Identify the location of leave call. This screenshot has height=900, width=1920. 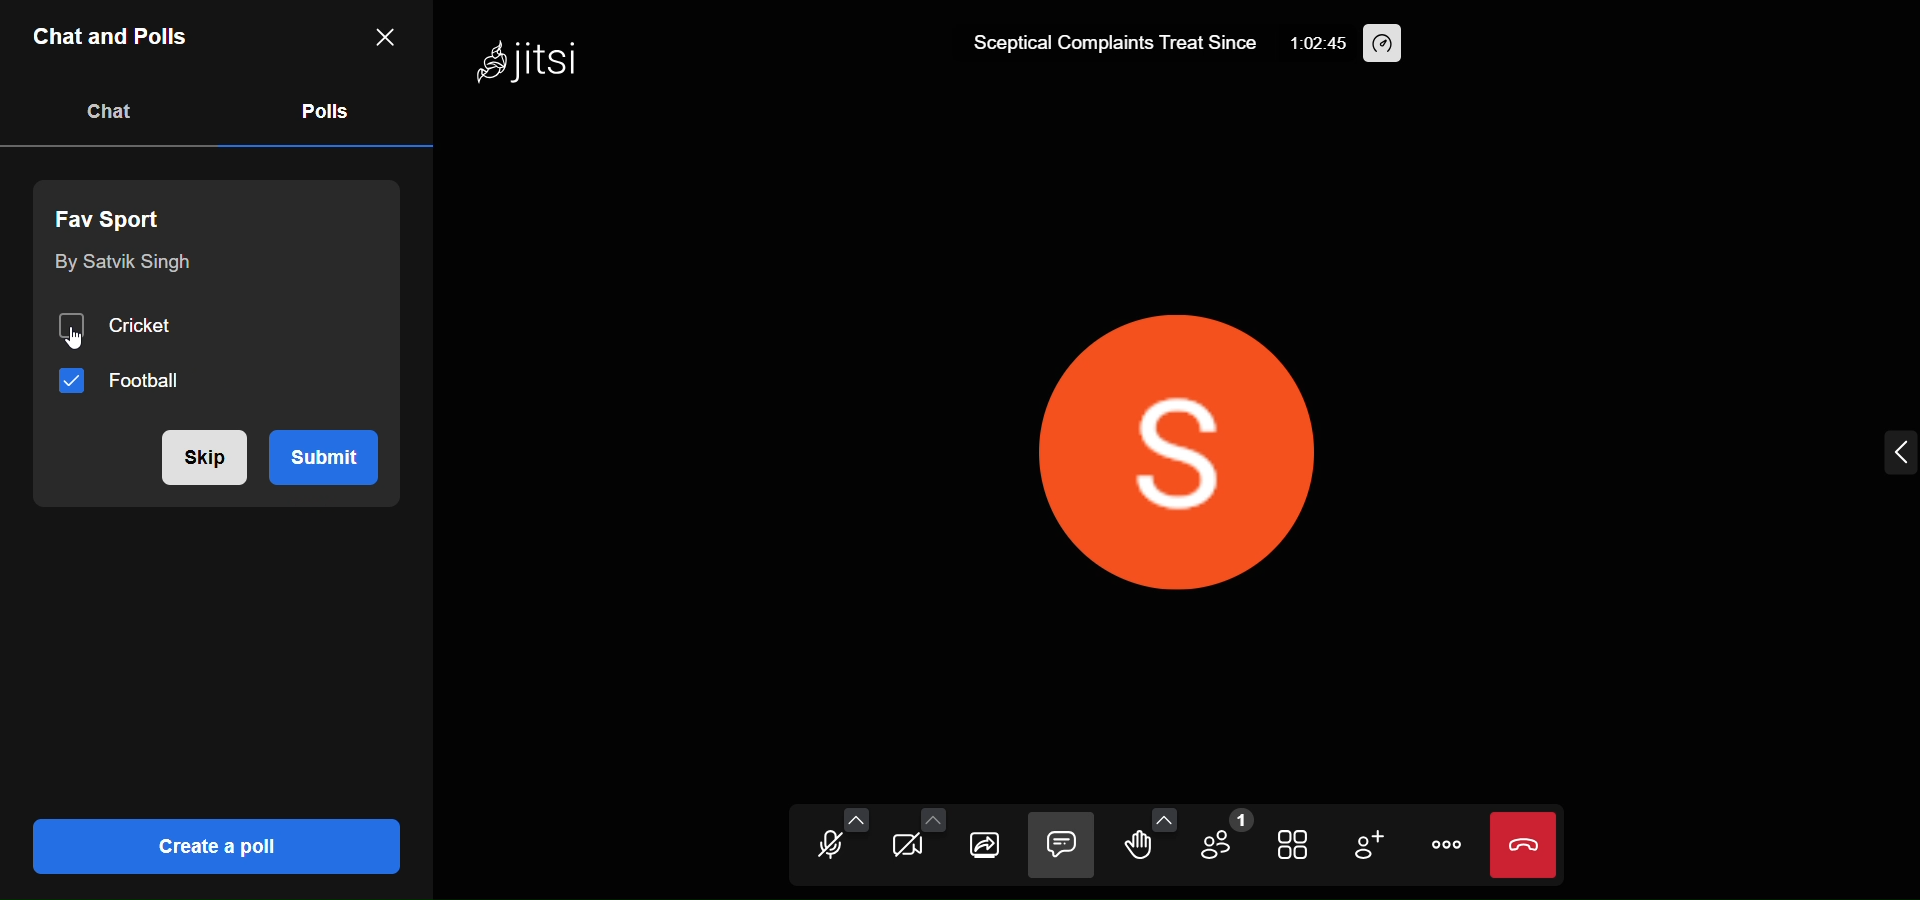
(1523, 845).